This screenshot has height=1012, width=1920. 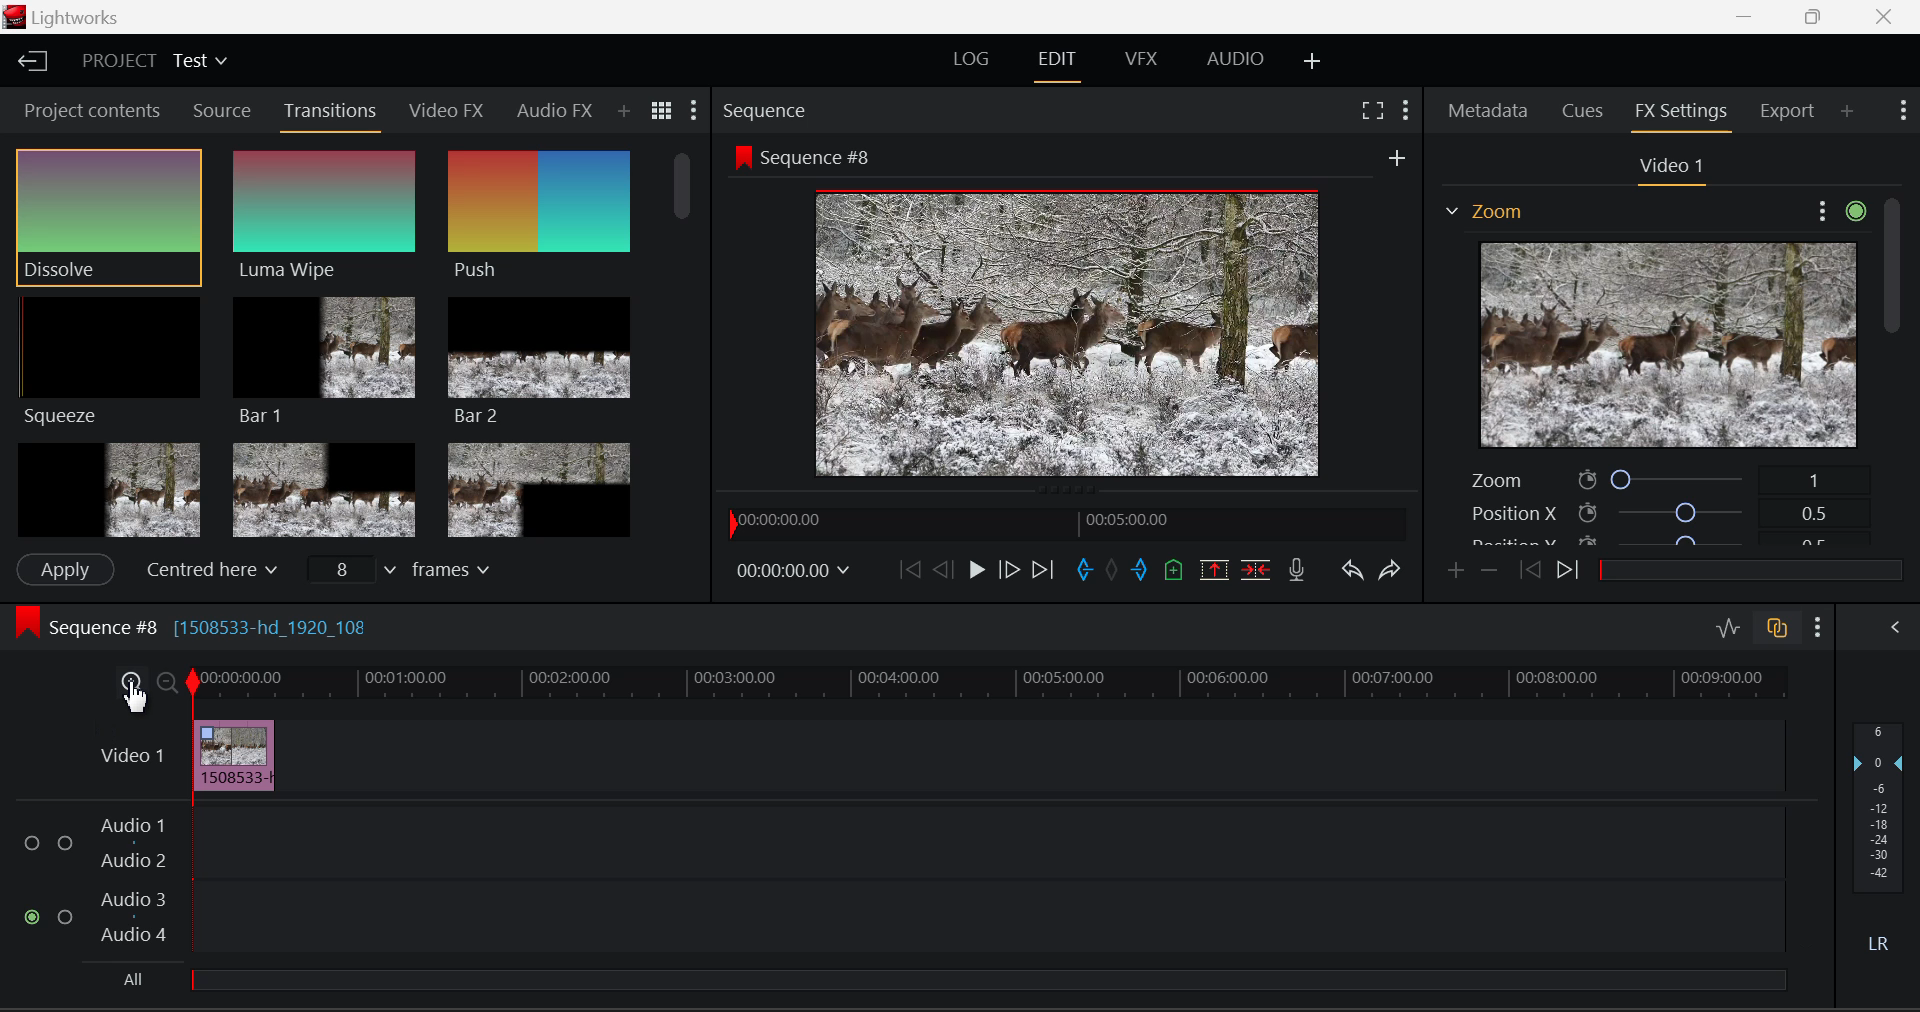 I want to click on Sequence Preview Section, so click(x=770, y=108).